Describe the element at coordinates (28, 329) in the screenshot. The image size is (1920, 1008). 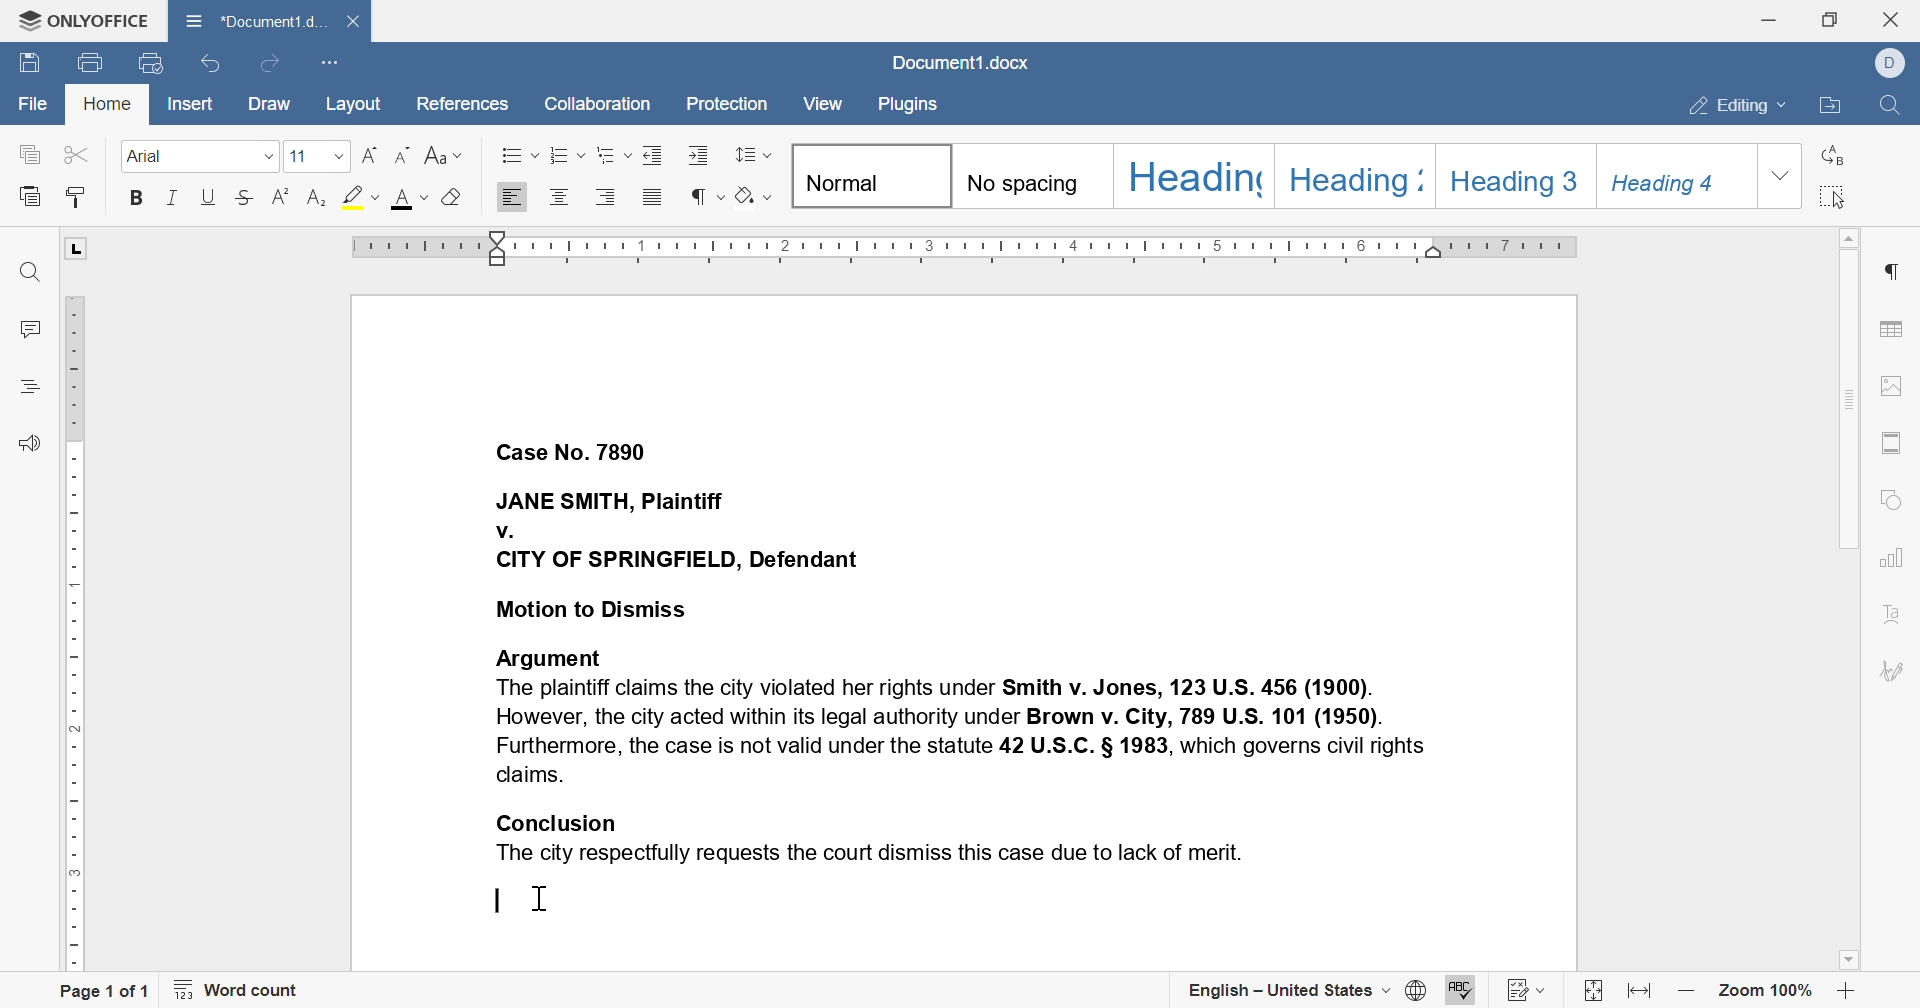
I see `comments` at that location.